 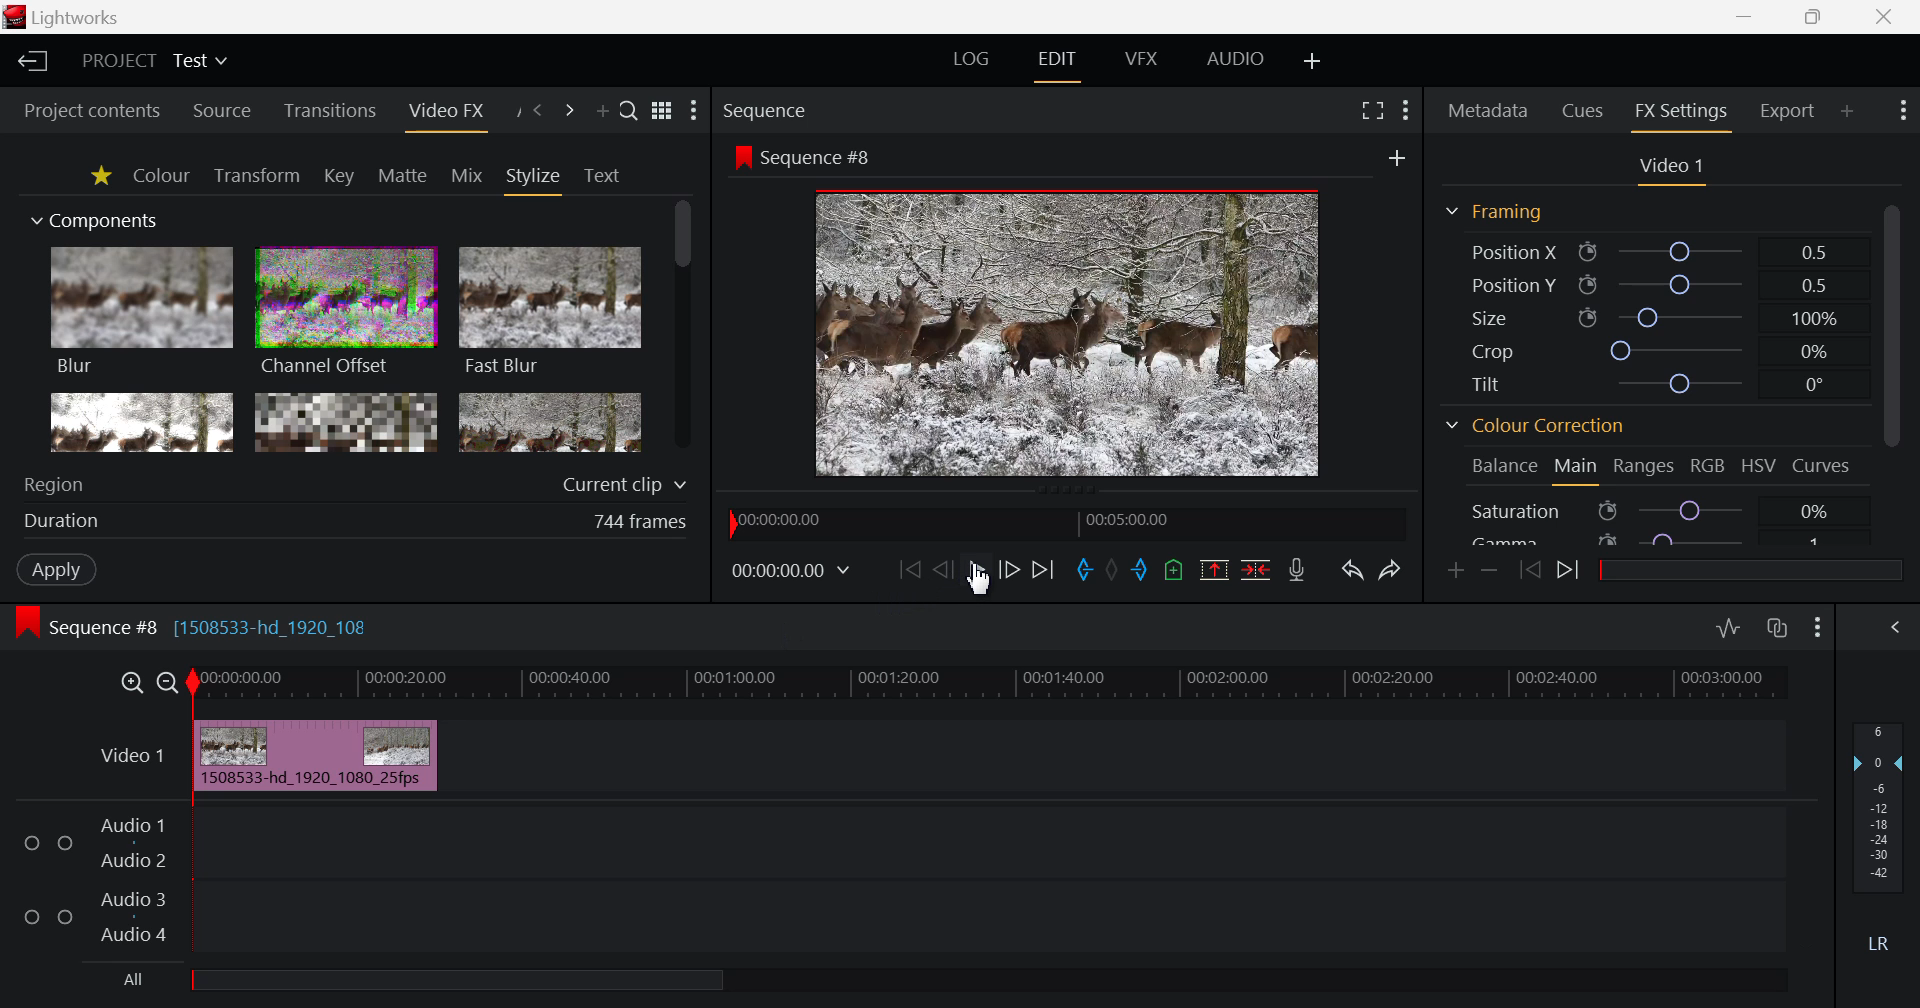 I want to click on Video FX, so click(x=445, y=112).